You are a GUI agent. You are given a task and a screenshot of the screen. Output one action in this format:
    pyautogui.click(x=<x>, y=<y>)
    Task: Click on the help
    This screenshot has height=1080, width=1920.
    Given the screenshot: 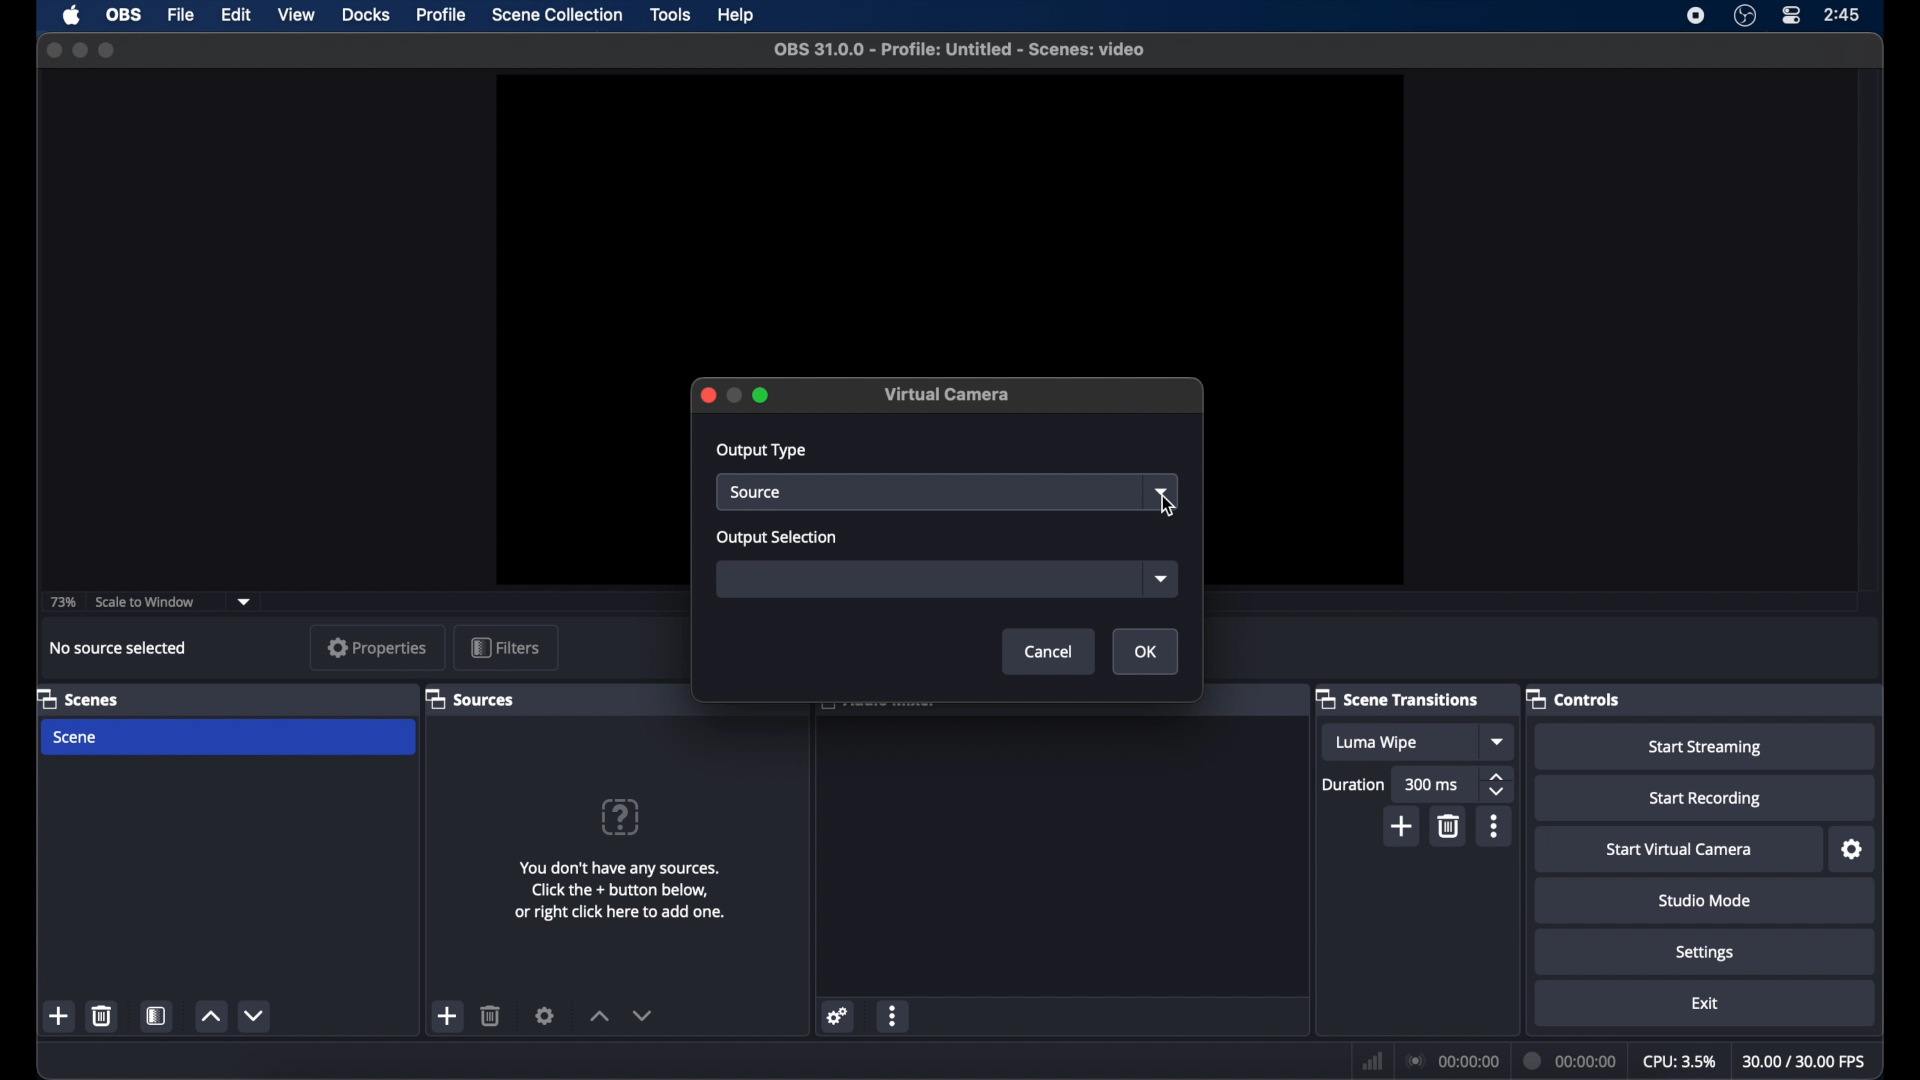 What is the action you would take?
    pyautogui.click(x=737, y=15)
    